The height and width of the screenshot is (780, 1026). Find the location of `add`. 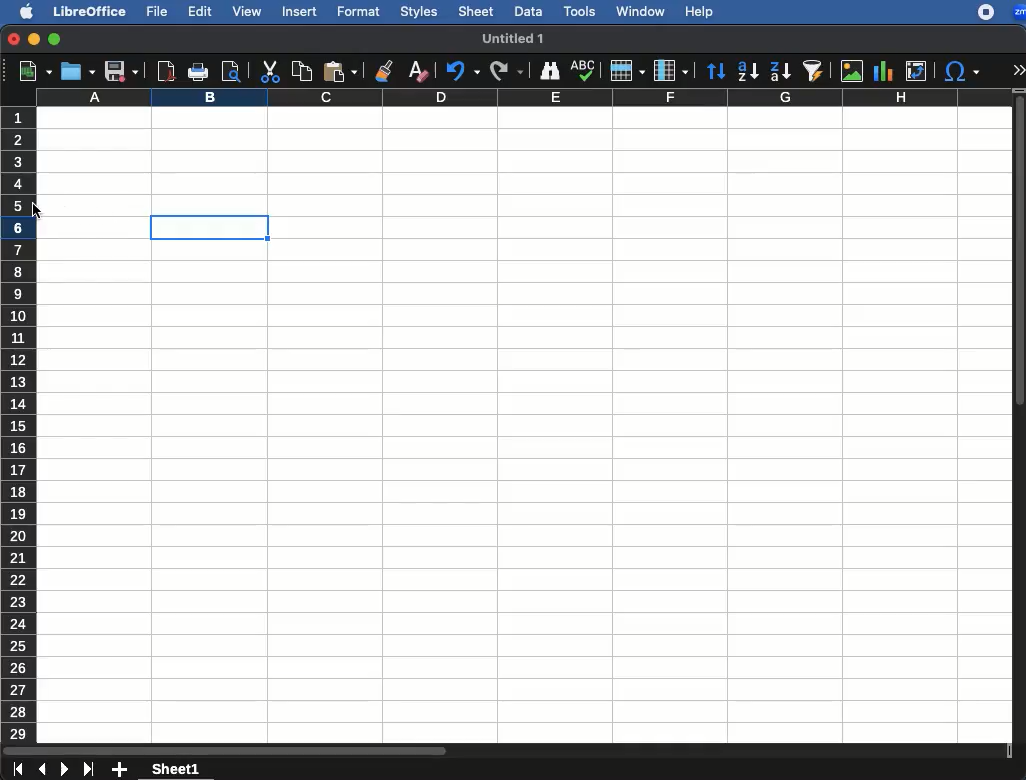

add is located at coordinates (120, 771).